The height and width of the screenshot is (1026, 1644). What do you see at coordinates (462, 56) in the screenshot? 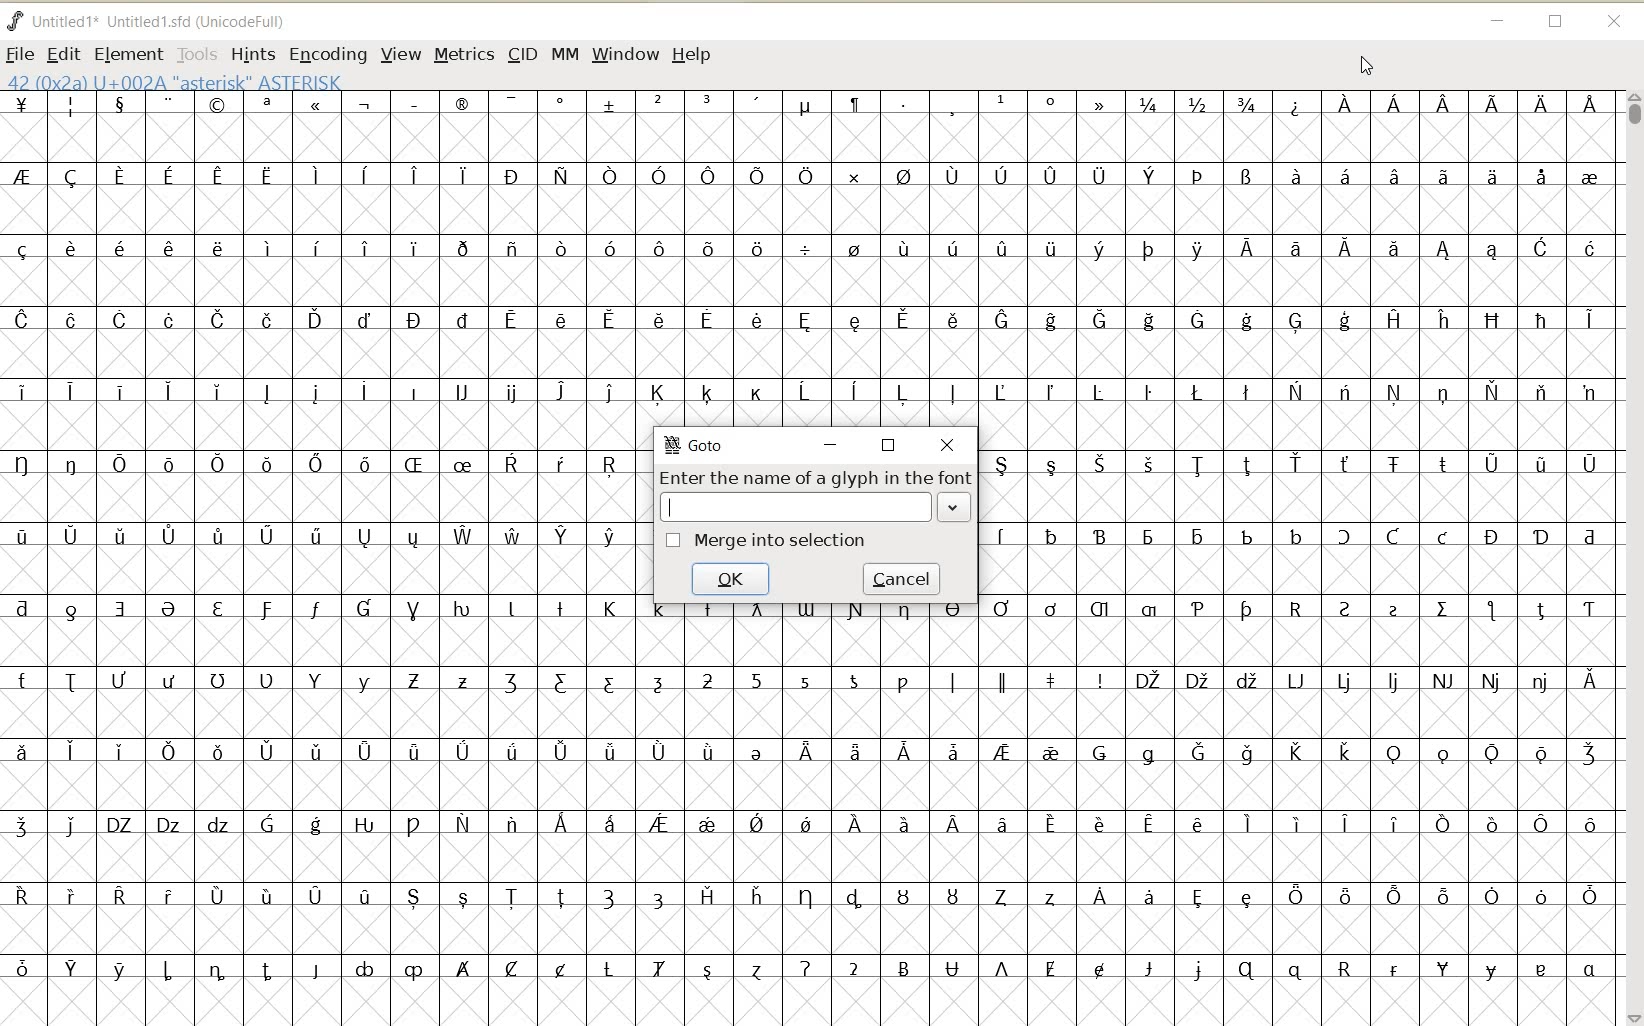
I see `METRICS` at bounding box center [462, 56].